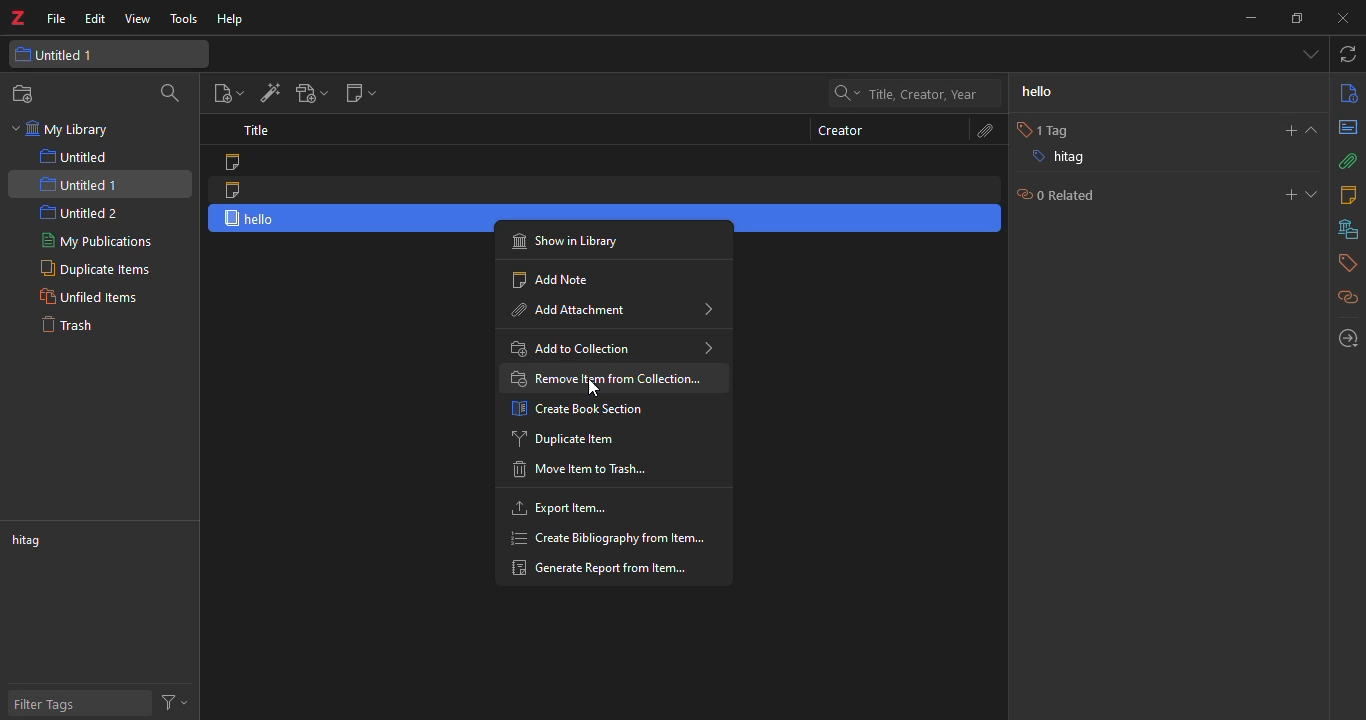 The width and height of the screenshot is (1366, 720). Describe the element at coordinates (1346, 161) in the screenshot. I see `attach` at that location.